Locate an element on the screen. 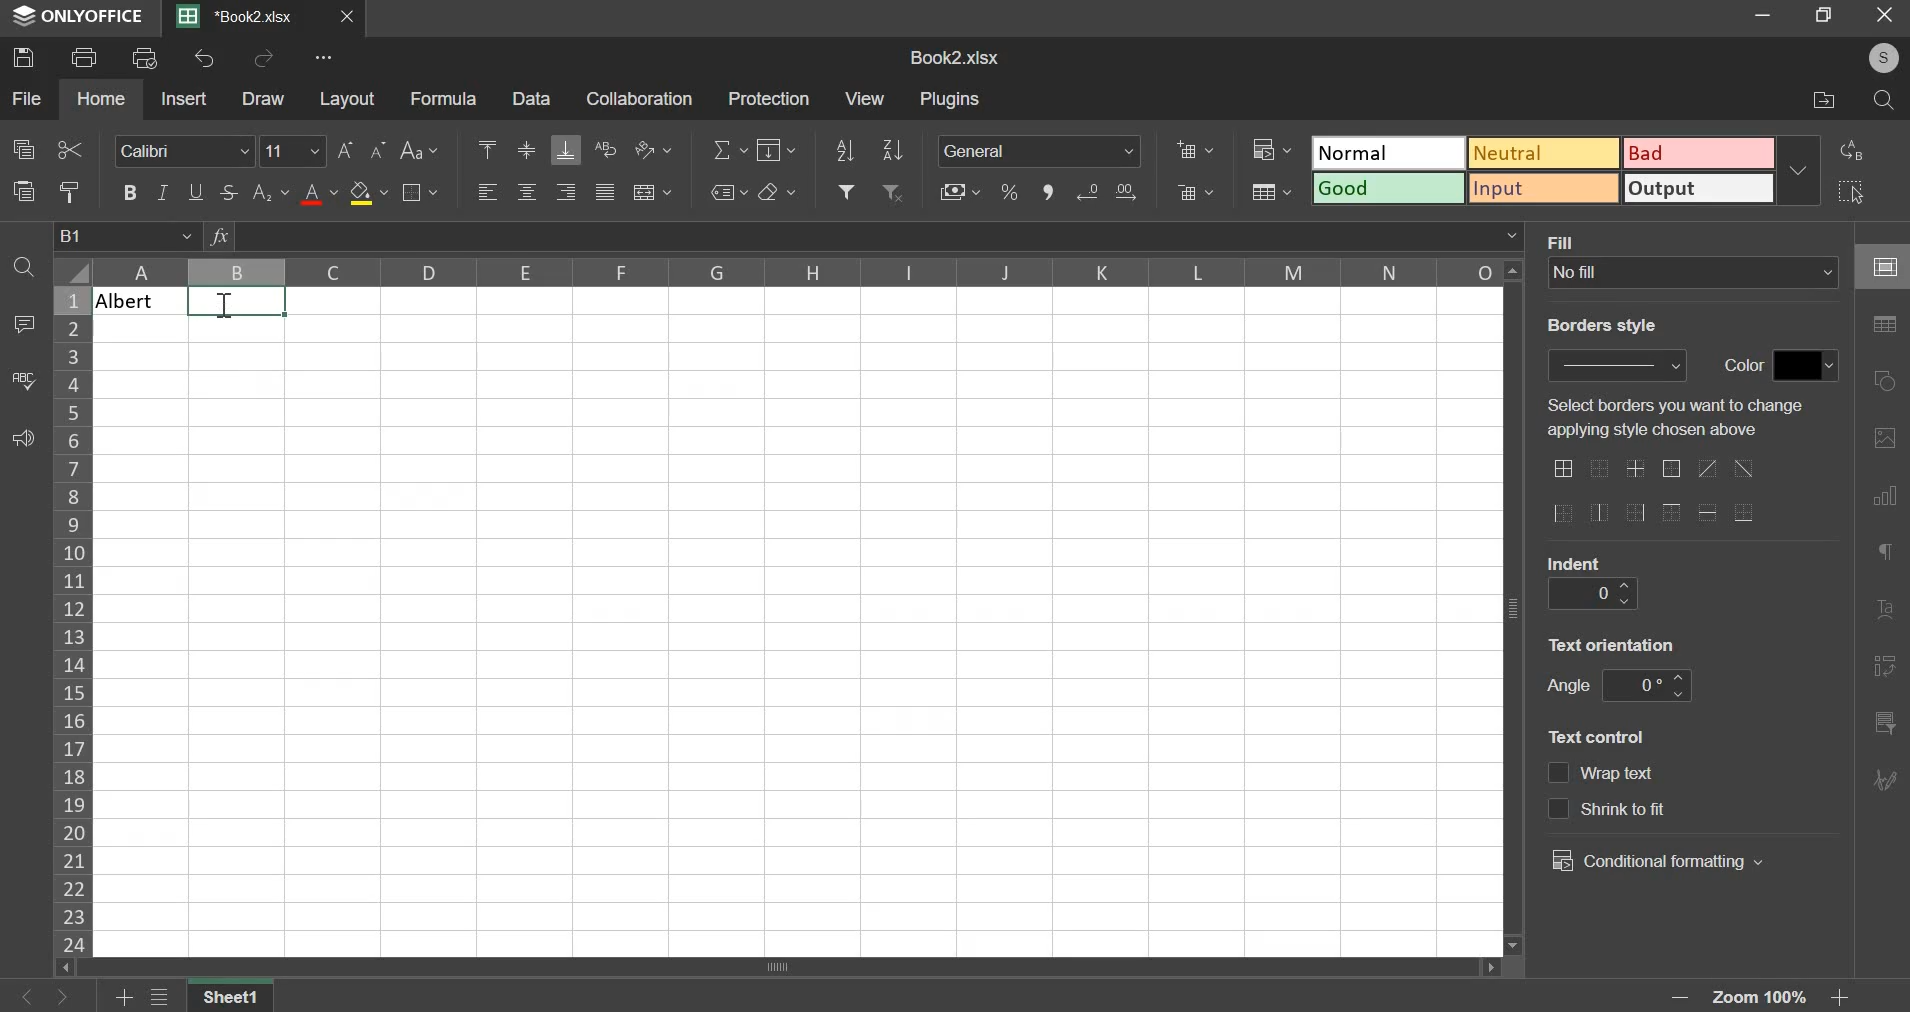 The image size is (1910, 1012). border style is located at coordinates (1625, 367).